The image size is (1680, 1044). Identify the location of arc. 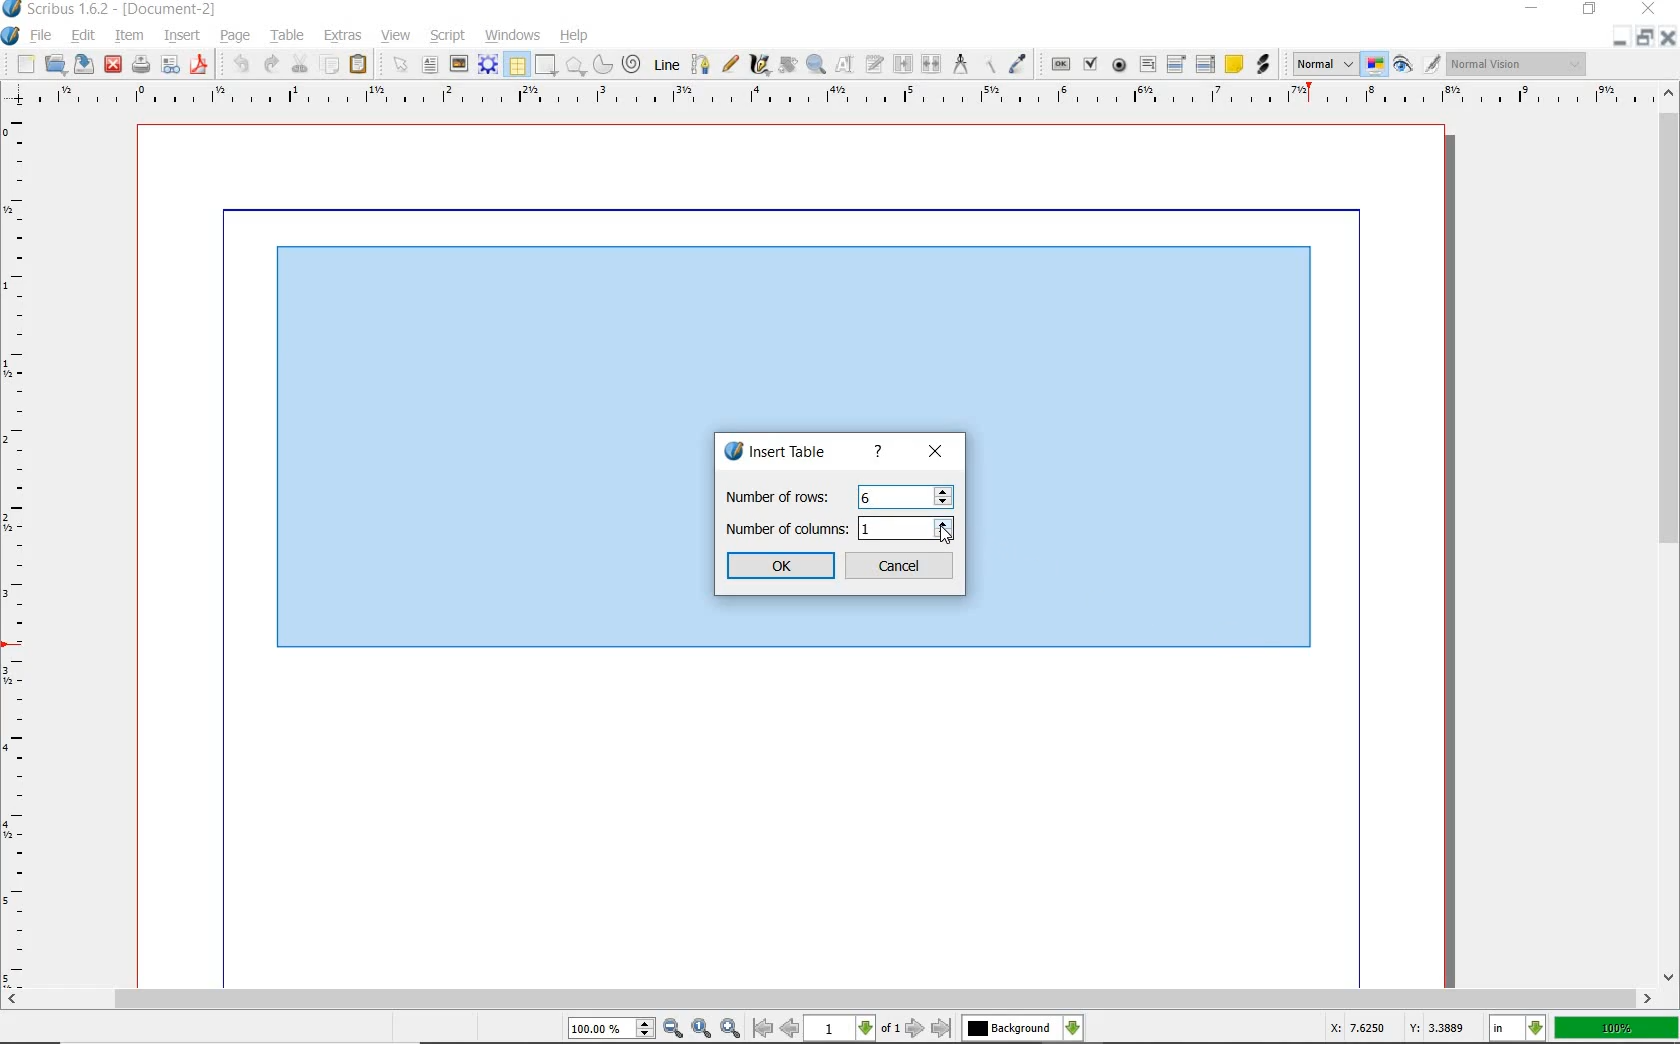
(603, 68).